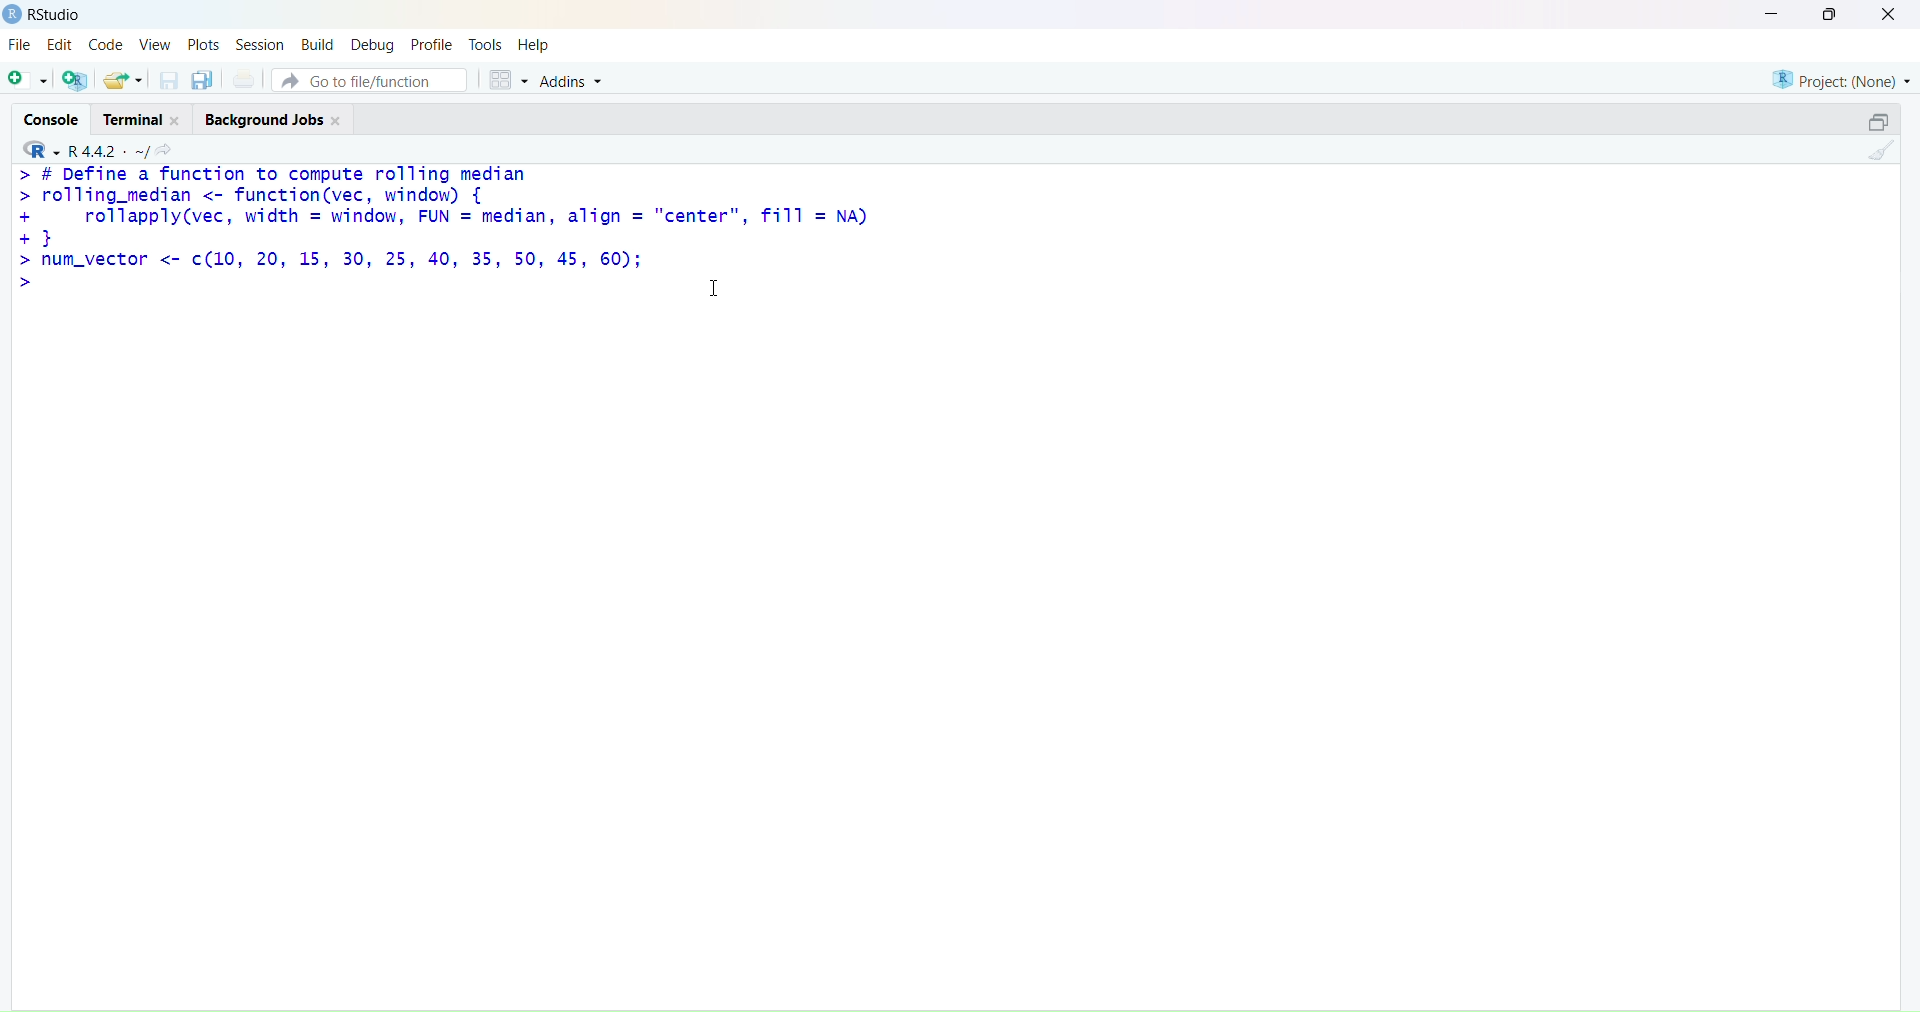  Describe the element at coordinates (14, 14) in the screenshot. I see `logo` at that location.